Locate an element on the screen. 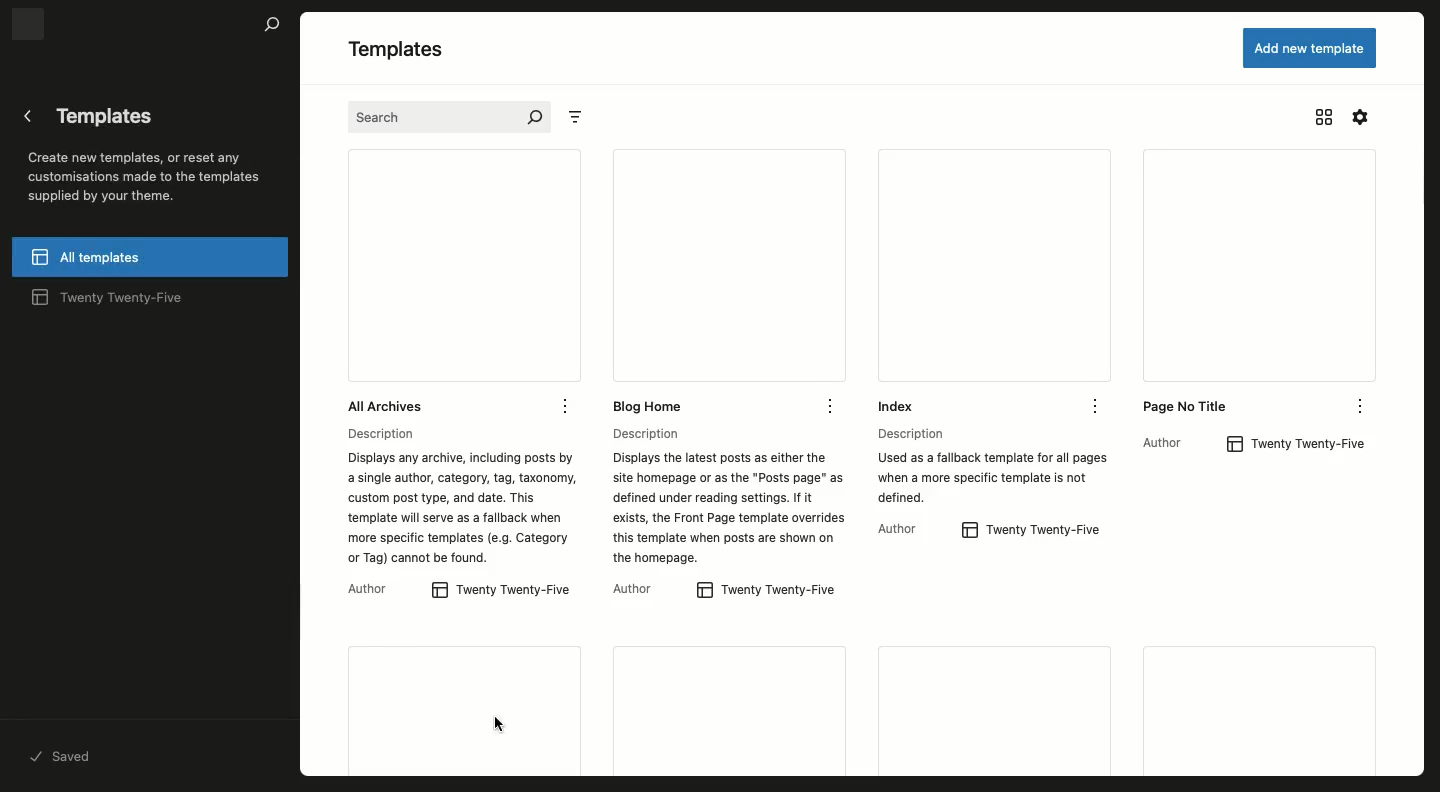 The image size is (1440, 792). Blog home is located at coordinates (648, 404).